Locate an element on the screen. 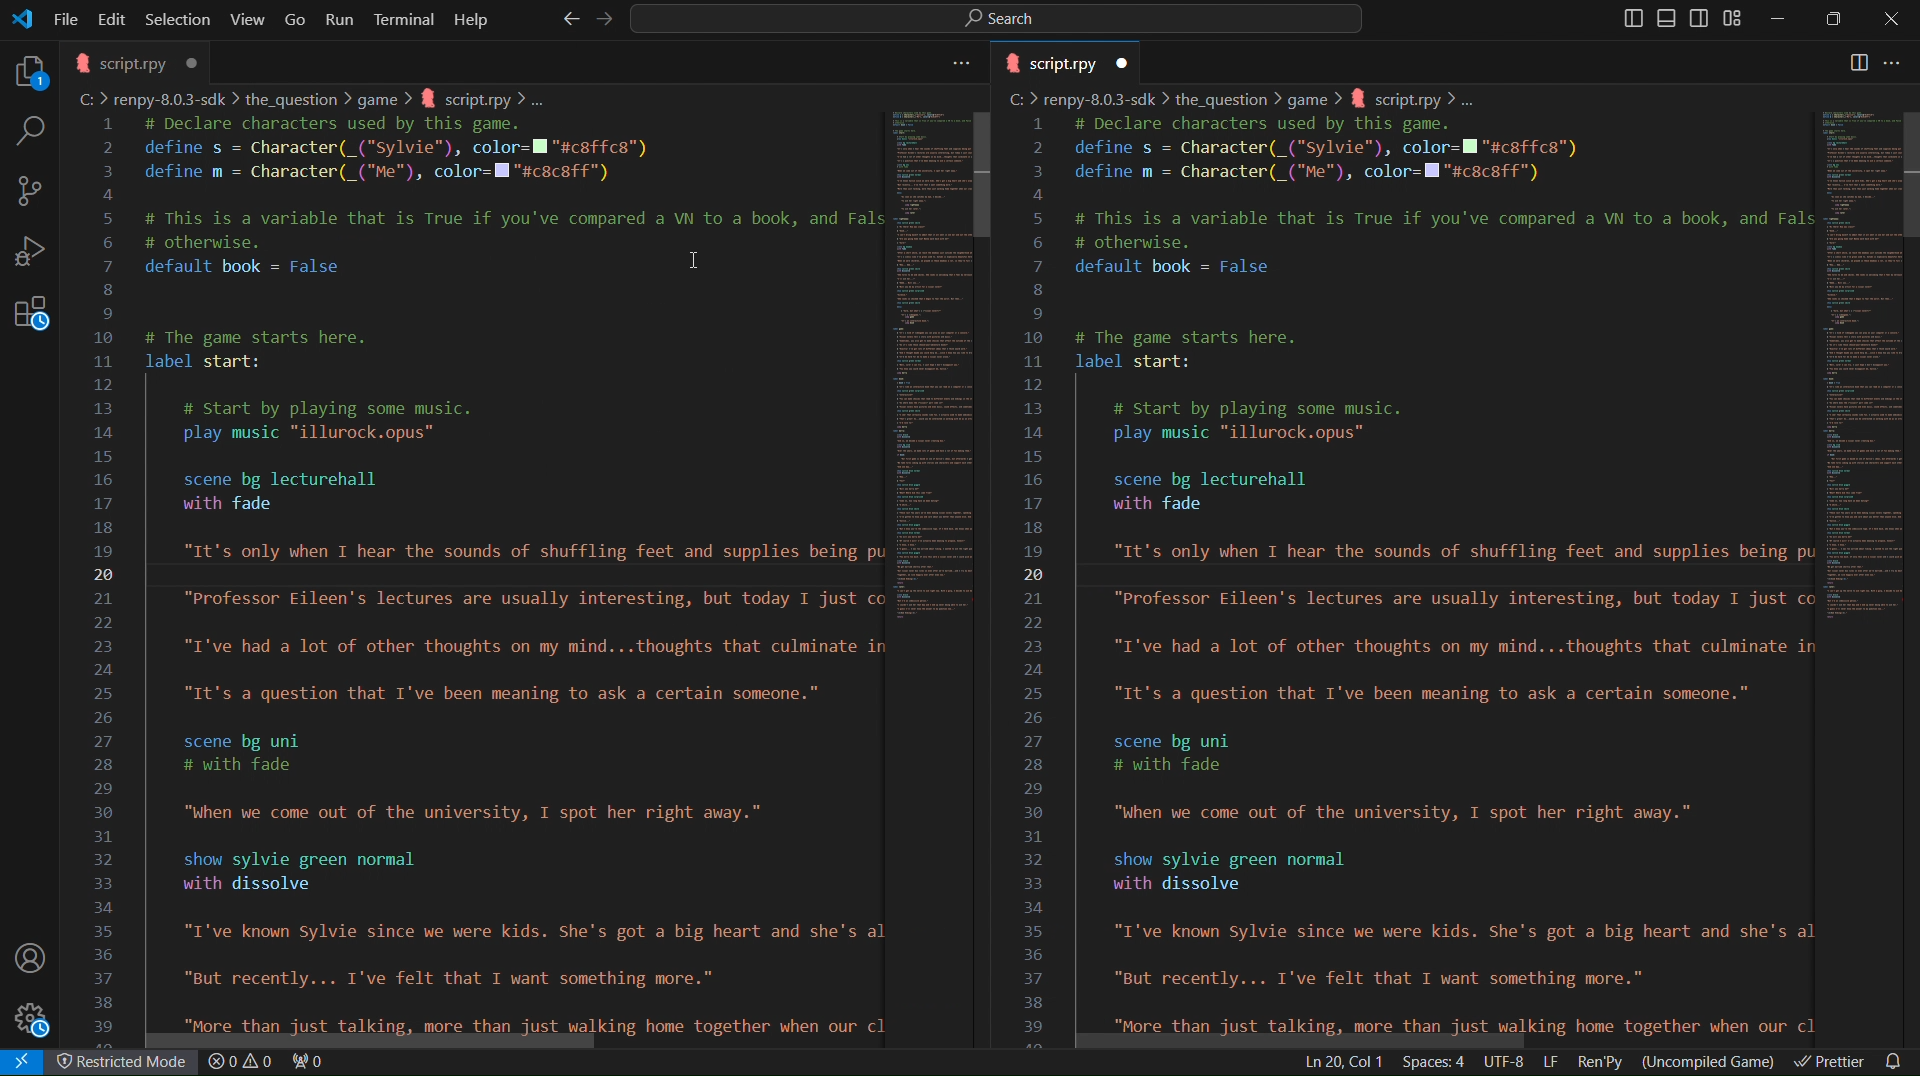 Image resolution: width=1920 pixels, height=1076 pixels. Help is located at coordinates (471, 18).